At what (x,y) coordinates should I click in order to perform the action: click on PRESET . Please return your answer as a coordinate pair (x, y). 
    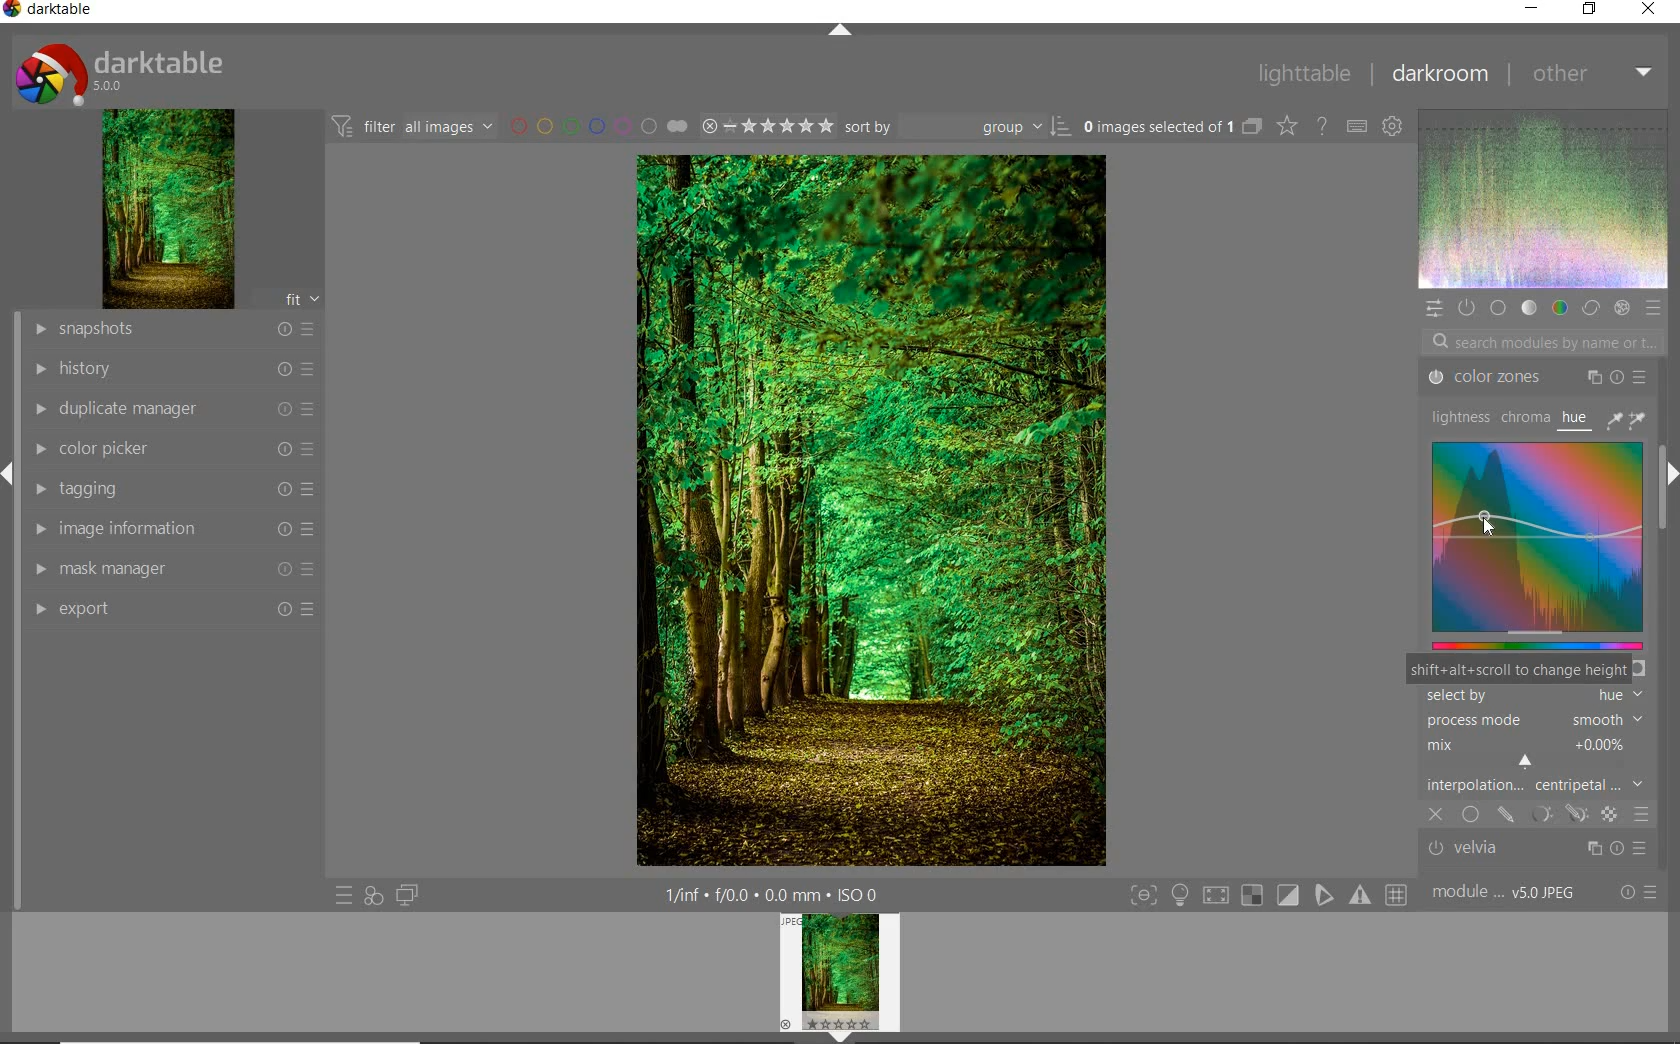
    Looking at the image, I should click on (1653, 307).